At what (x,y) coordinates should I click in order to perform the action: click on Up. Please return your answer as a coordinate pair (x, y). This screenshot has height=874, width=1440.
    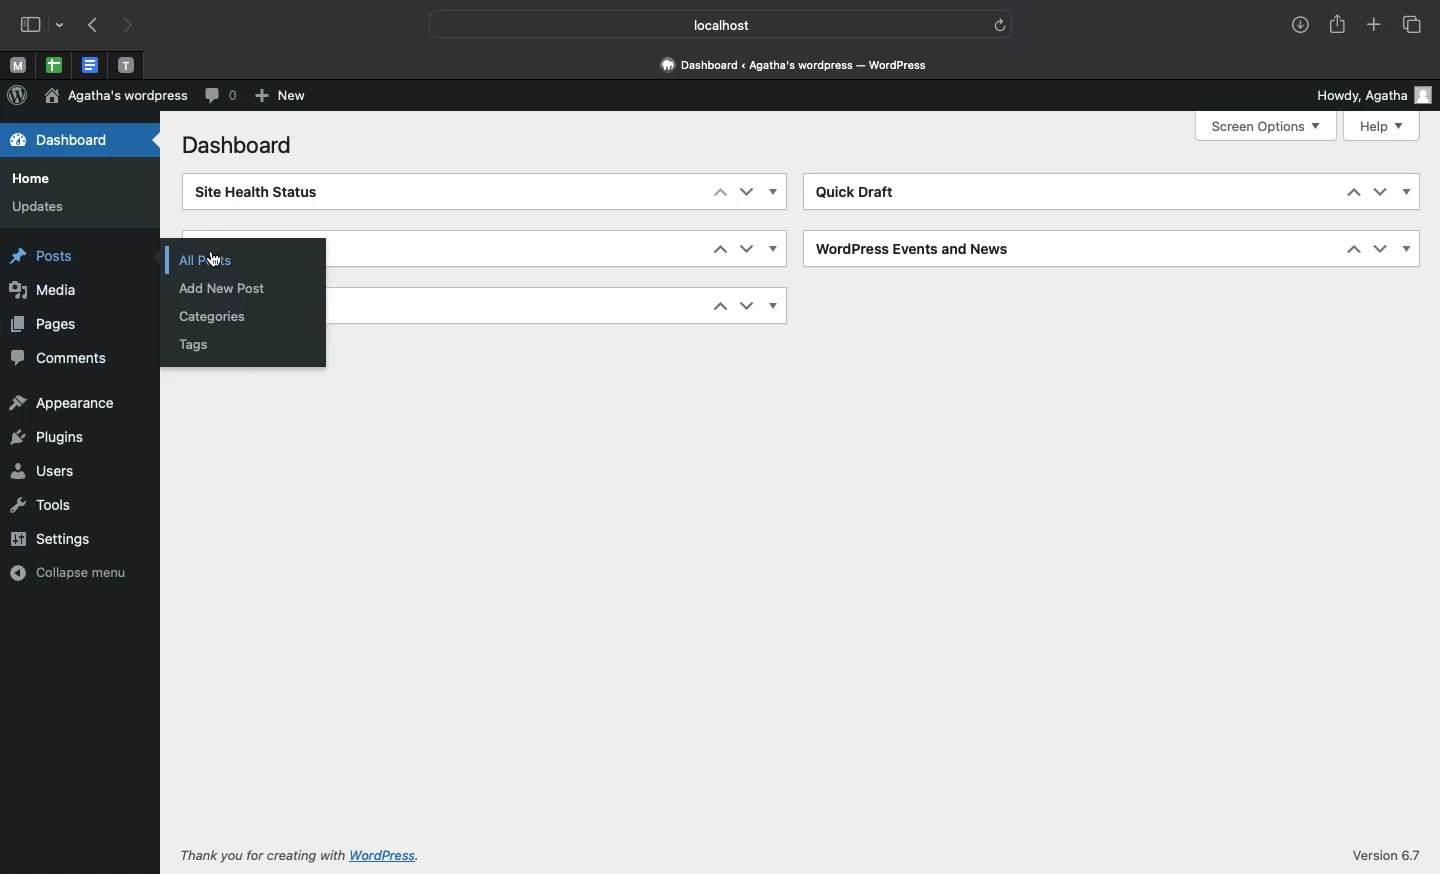
    Looking at the image, I should click on (718, 194).